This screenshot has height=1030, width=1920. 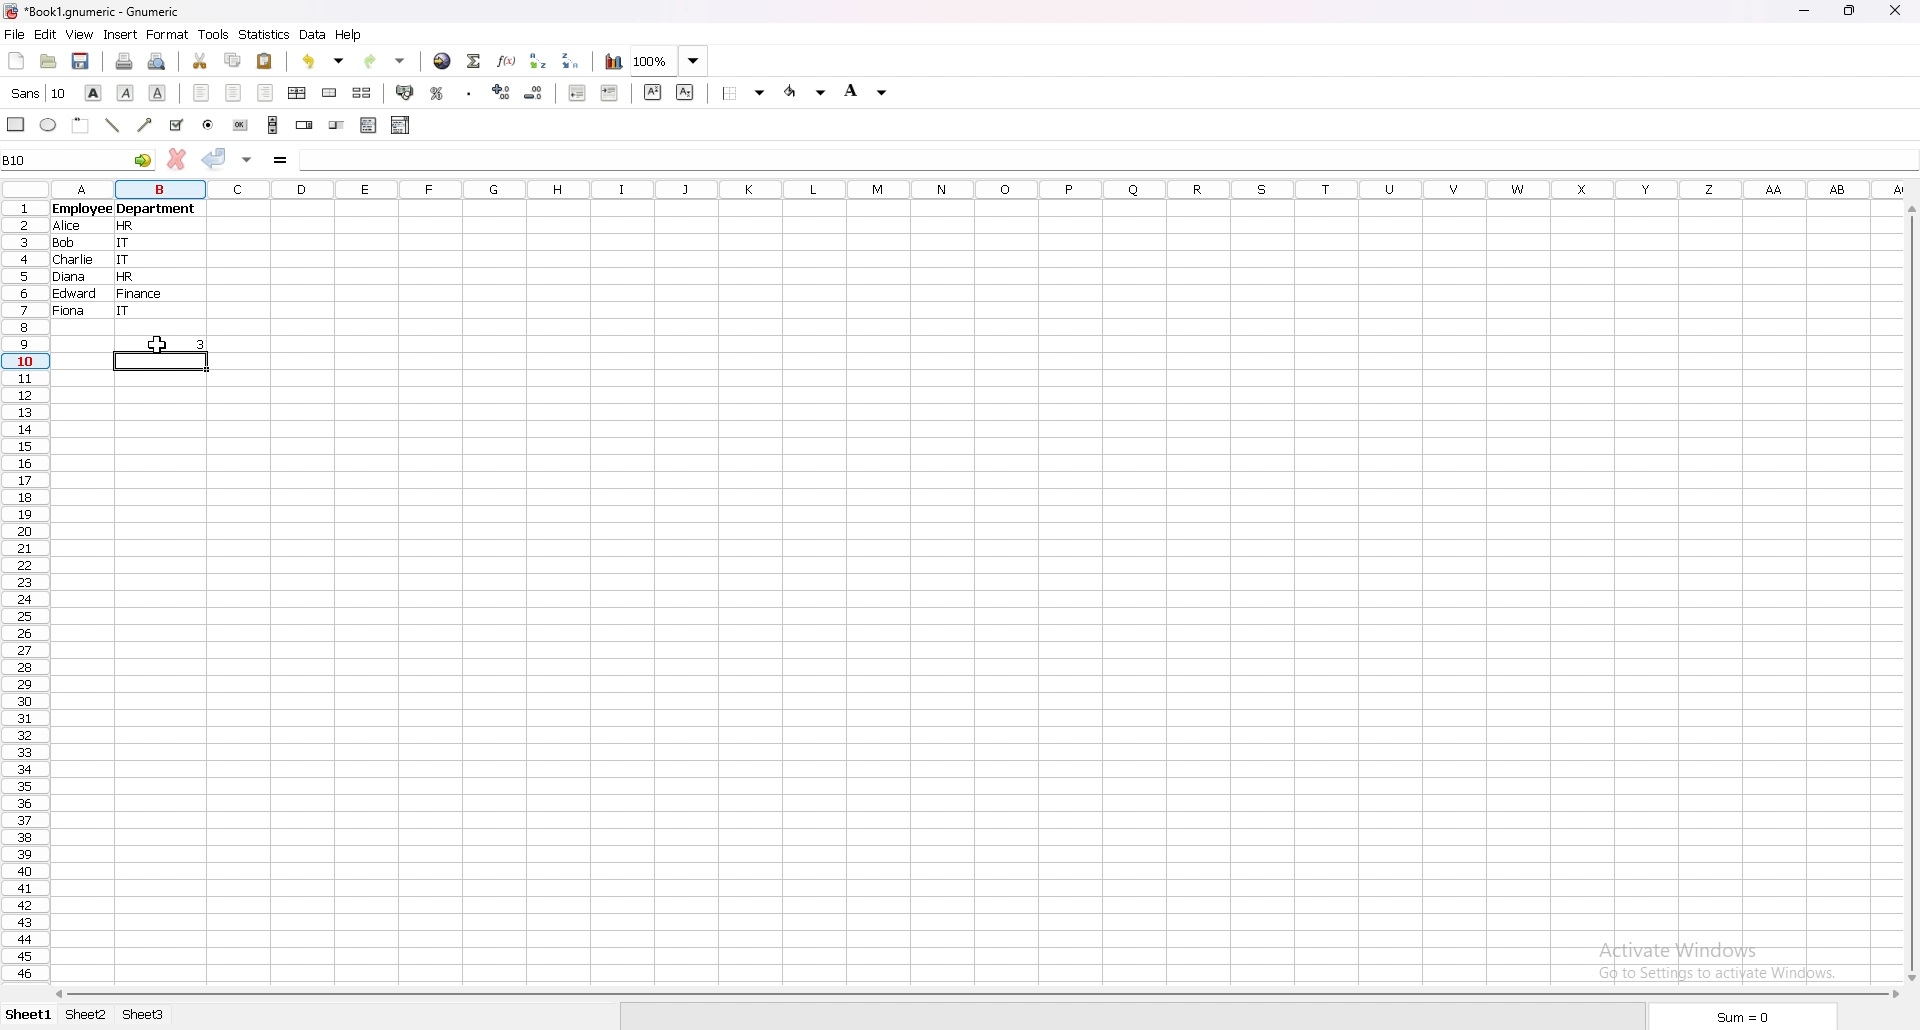 I want to click on thousands separator, so click(x=469, y=92).